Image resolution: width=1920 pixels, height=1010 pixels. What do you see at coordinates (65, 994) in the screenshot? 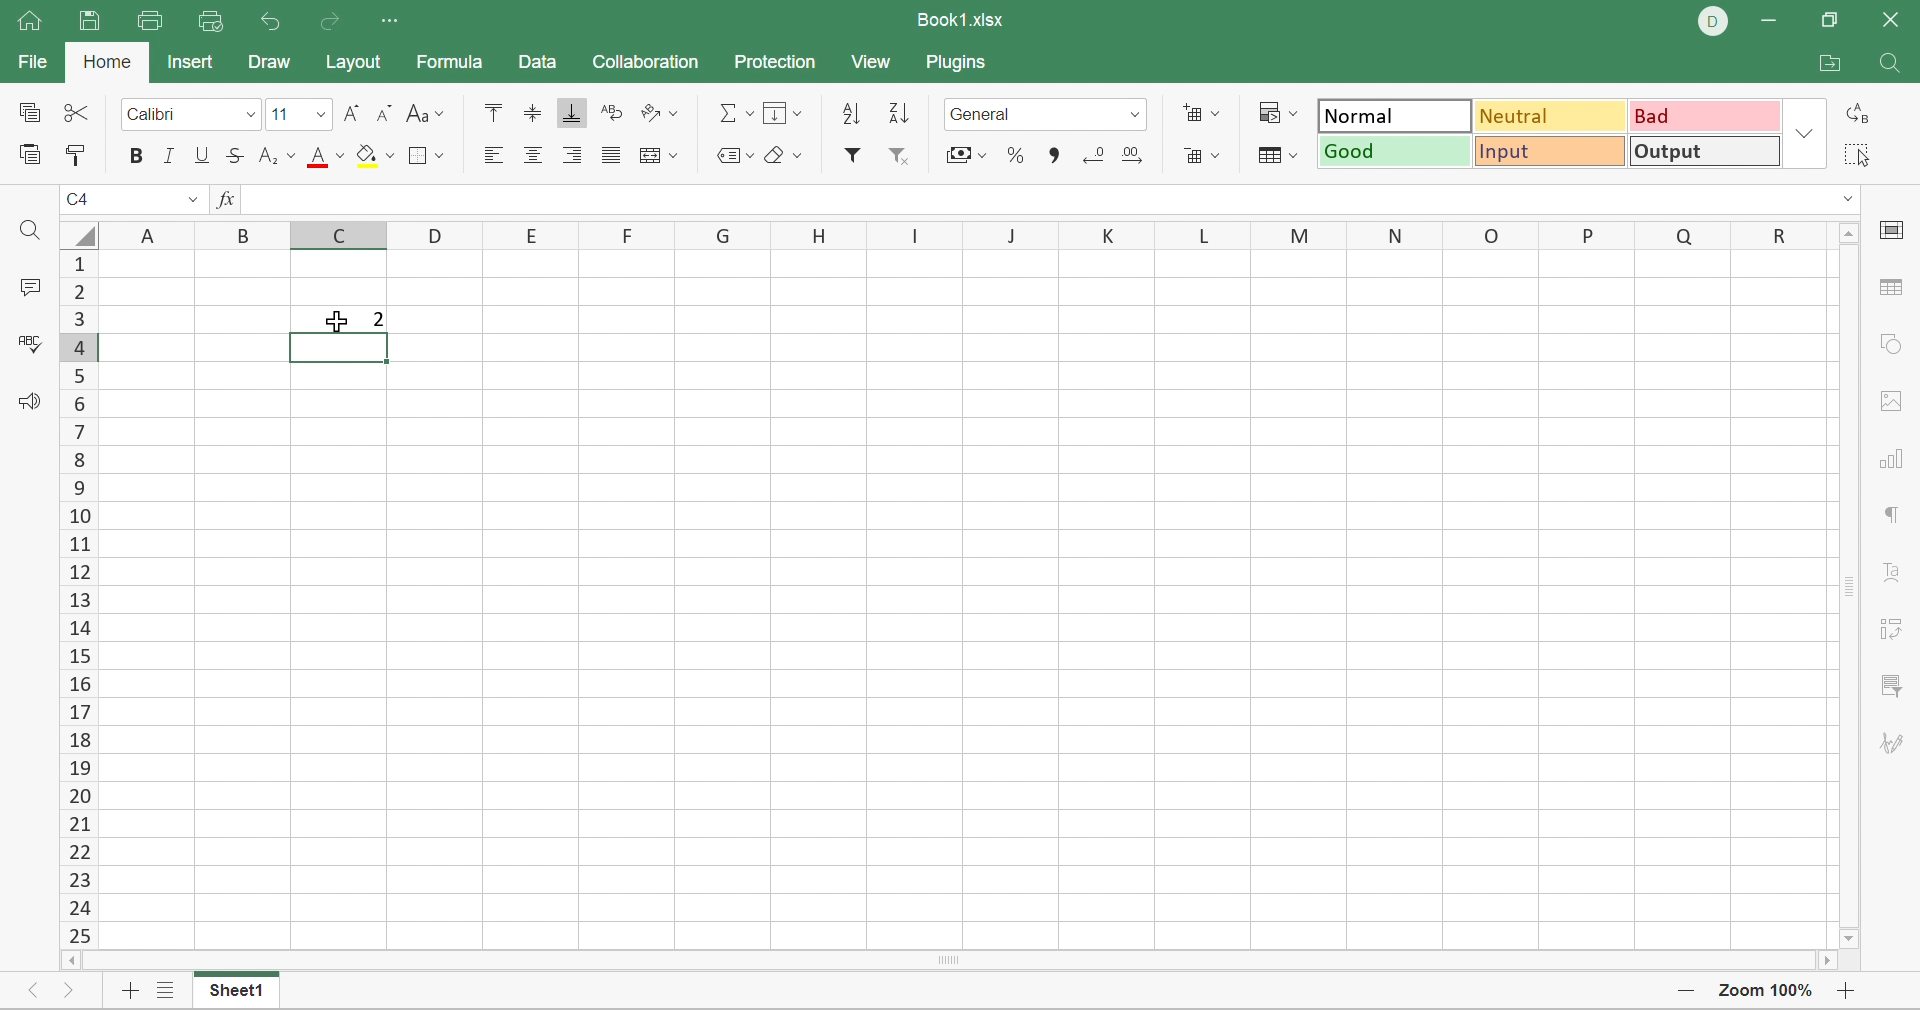
I see `Next` at bounding box center [65, 994].